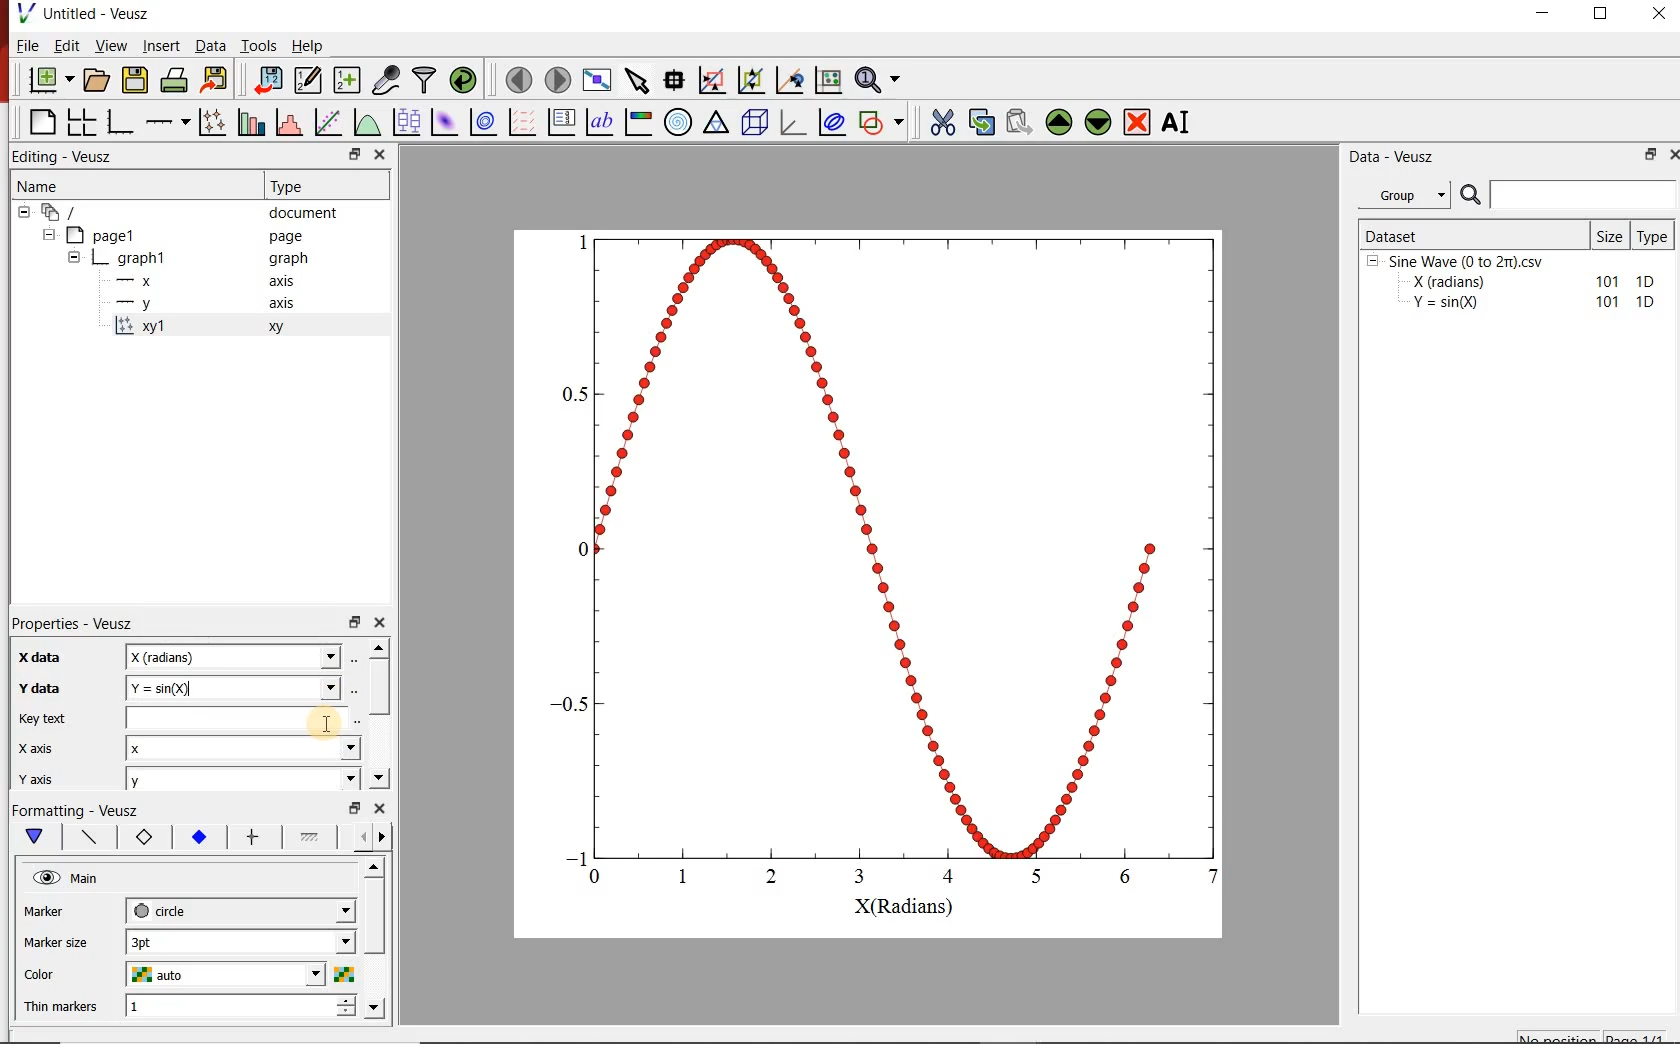  Describe the element at coordinates (121, 122) in the screenshot. I see `Base graph` at that location.